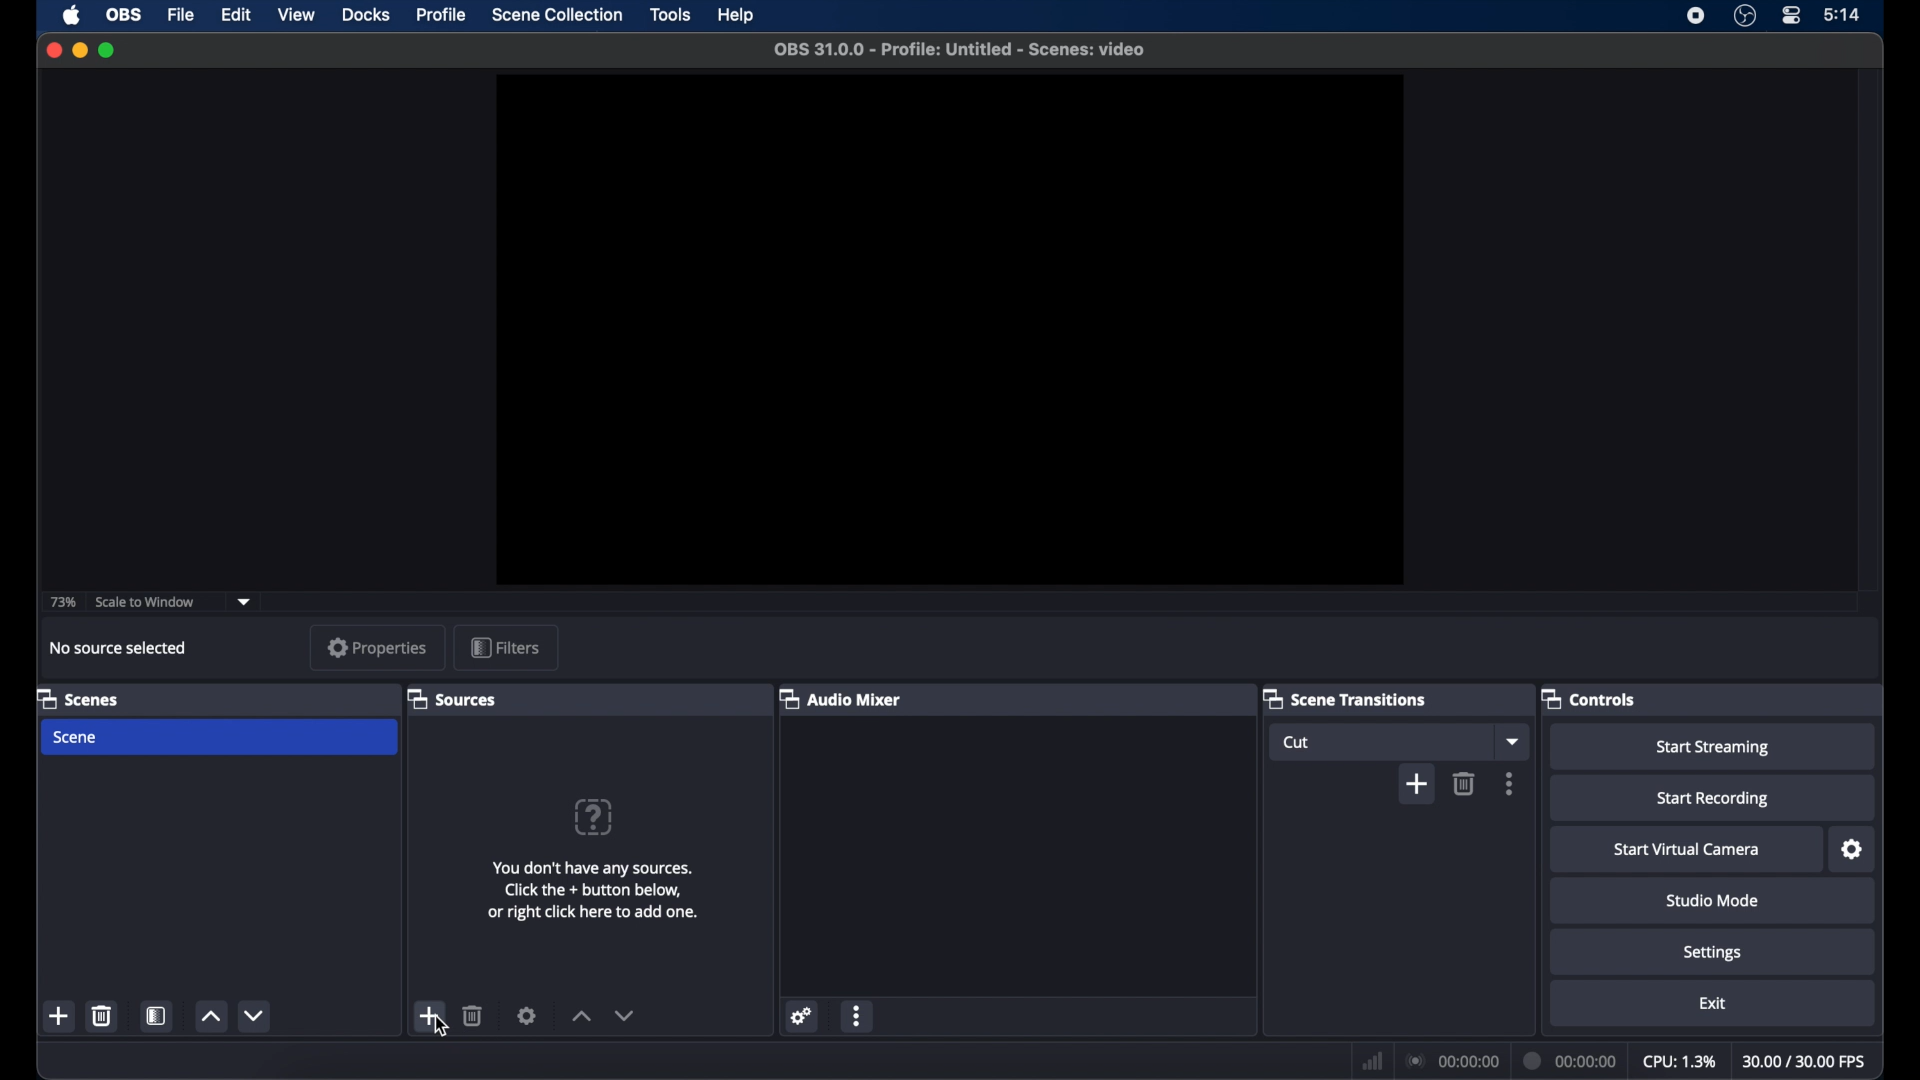 This screenshot has height=1080, width=1920. What do you see at coordinates (156, 1016) in the screenshot?
I see `scene filter` at bounding box center [156, 1016].